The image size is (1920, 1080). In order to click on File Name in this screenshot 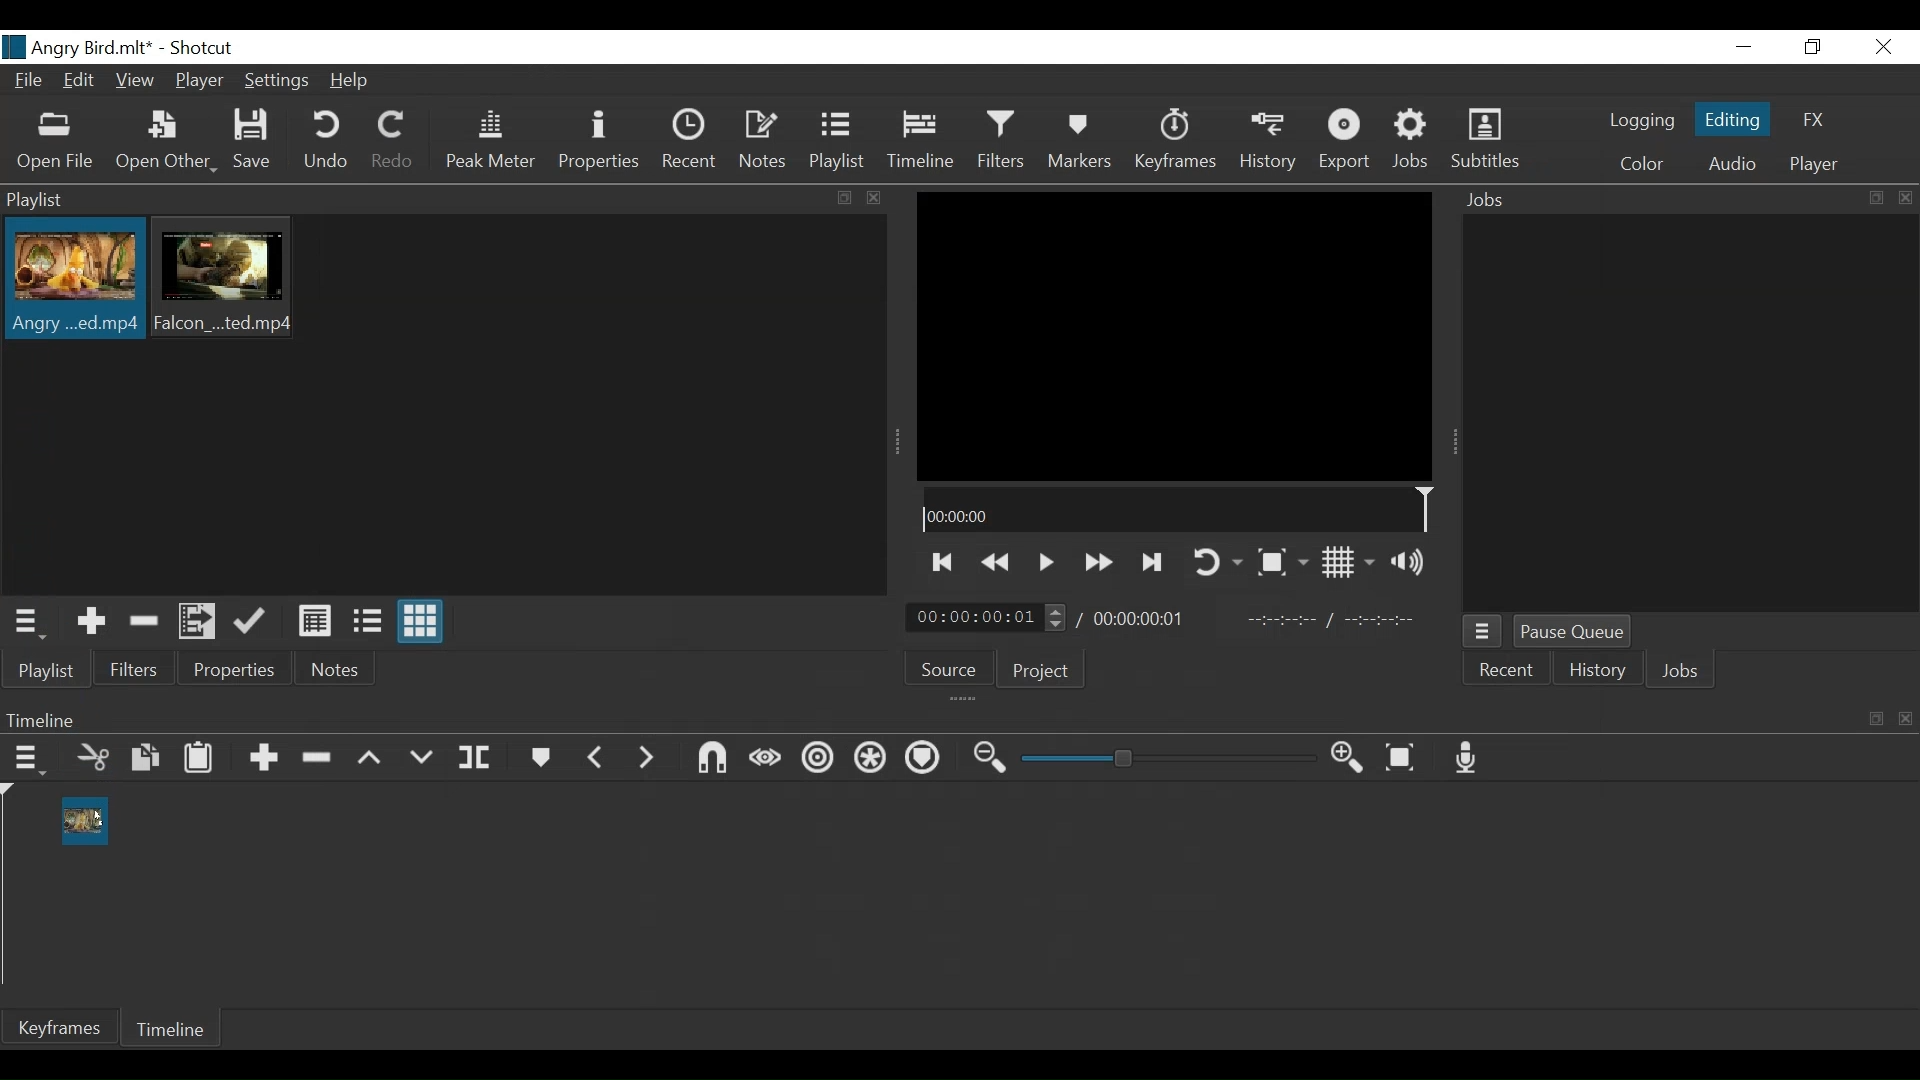, I will do `click(82, 47)`.